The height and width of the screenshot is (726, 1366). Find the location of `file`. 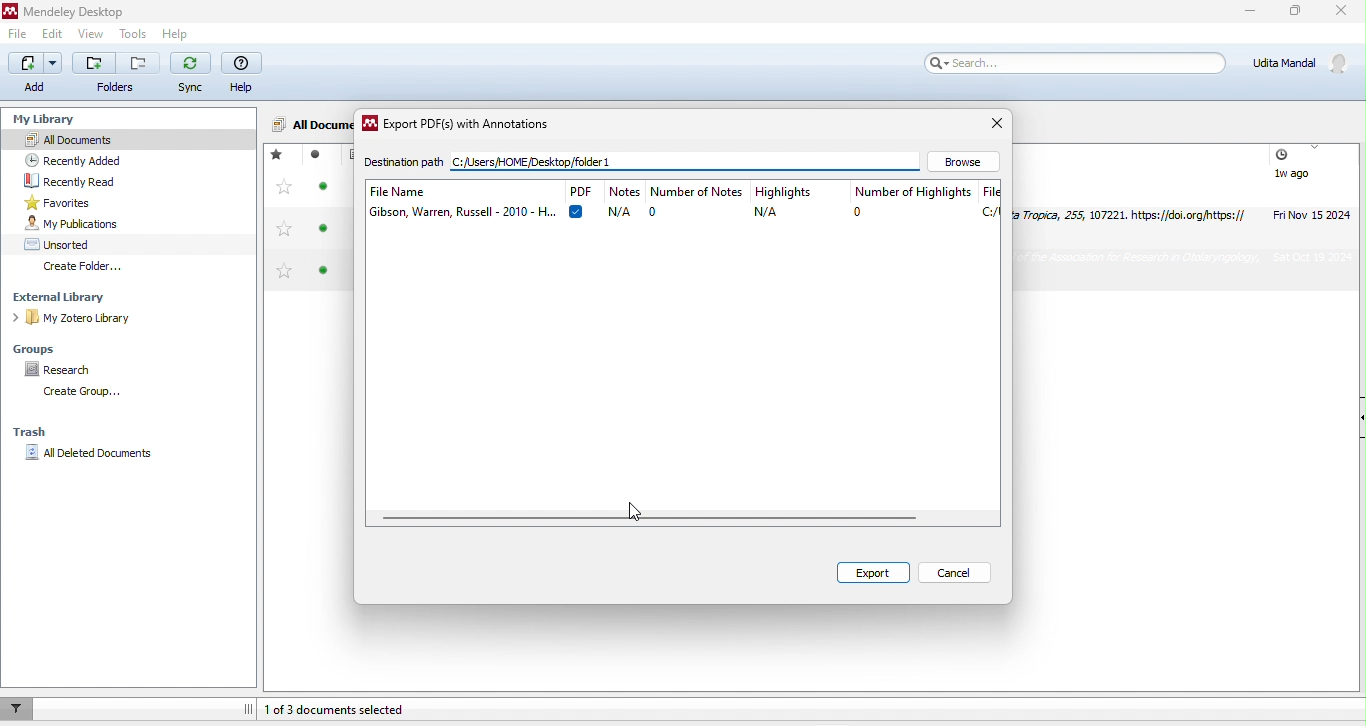

file is located at coordinates (19, 32).